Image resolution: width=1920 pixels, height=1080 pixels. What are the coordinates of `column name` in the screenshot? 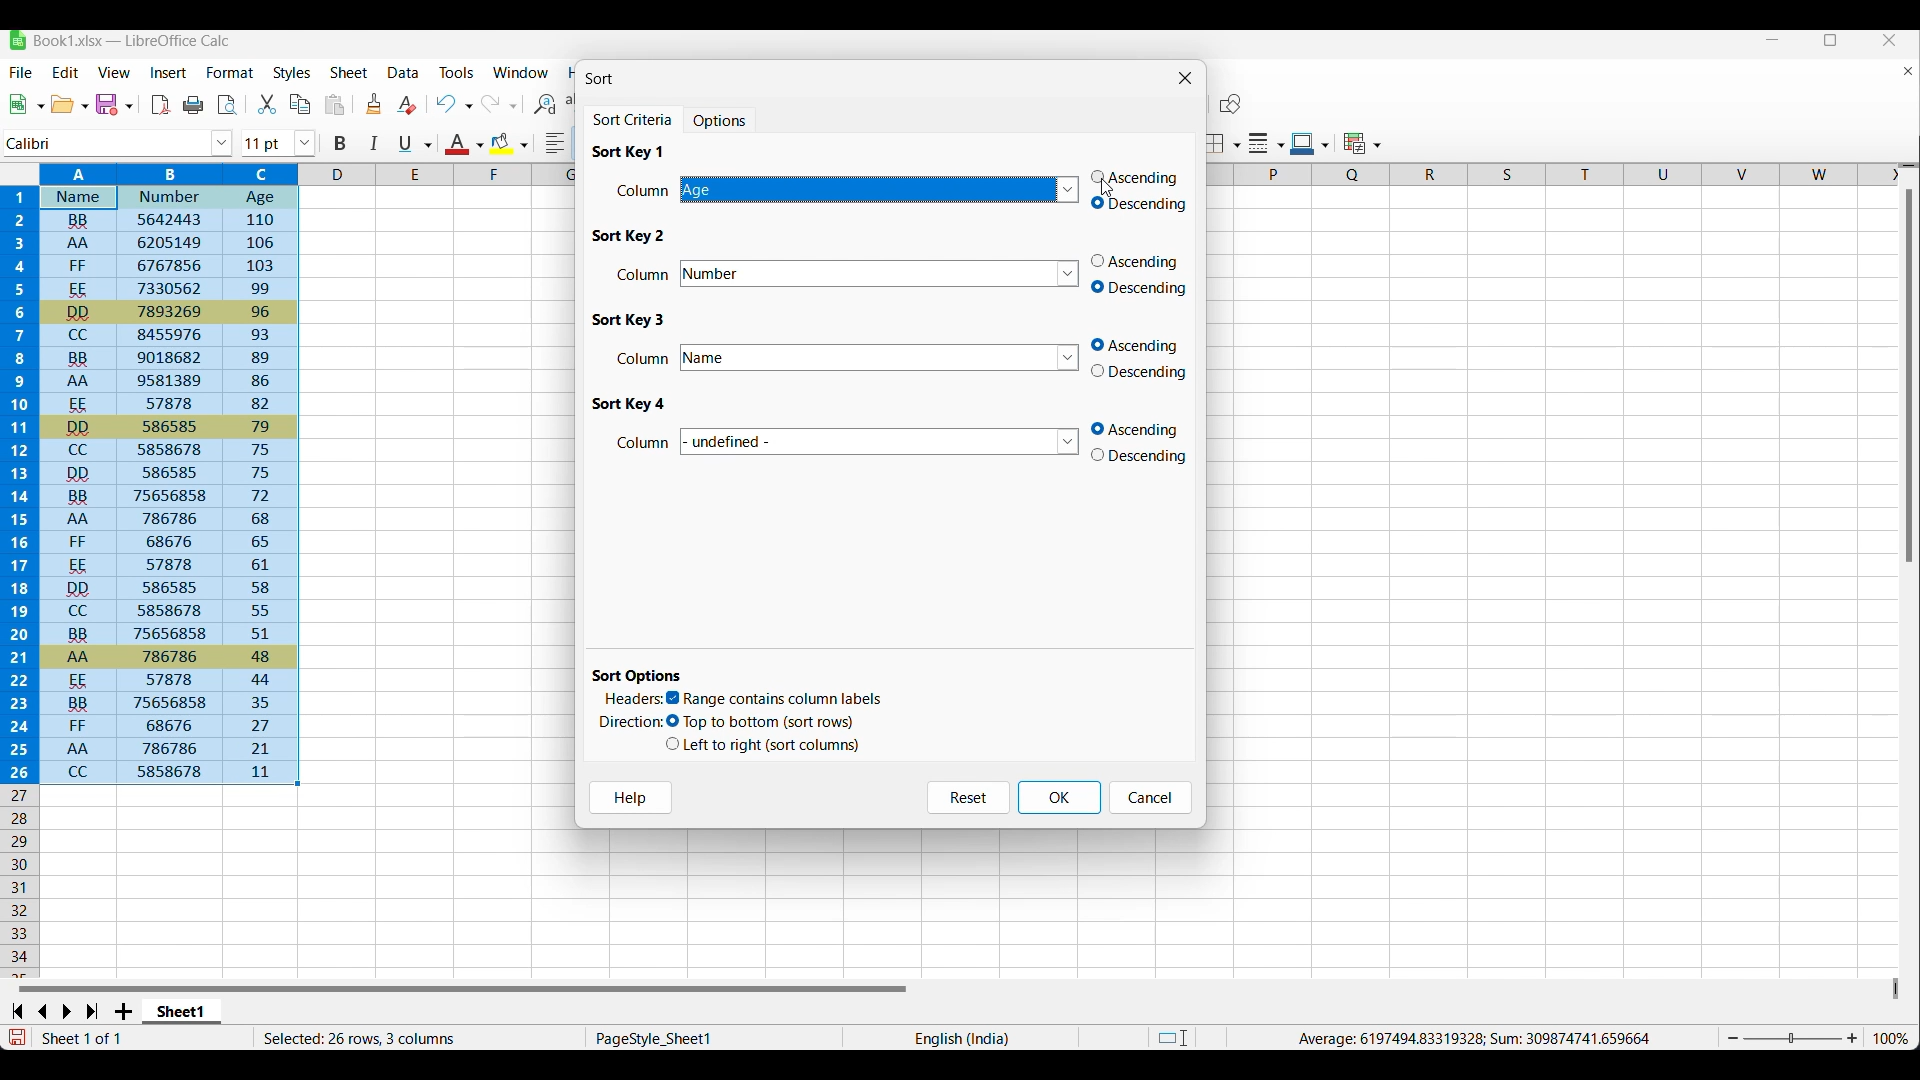 It's located at (878, 192).